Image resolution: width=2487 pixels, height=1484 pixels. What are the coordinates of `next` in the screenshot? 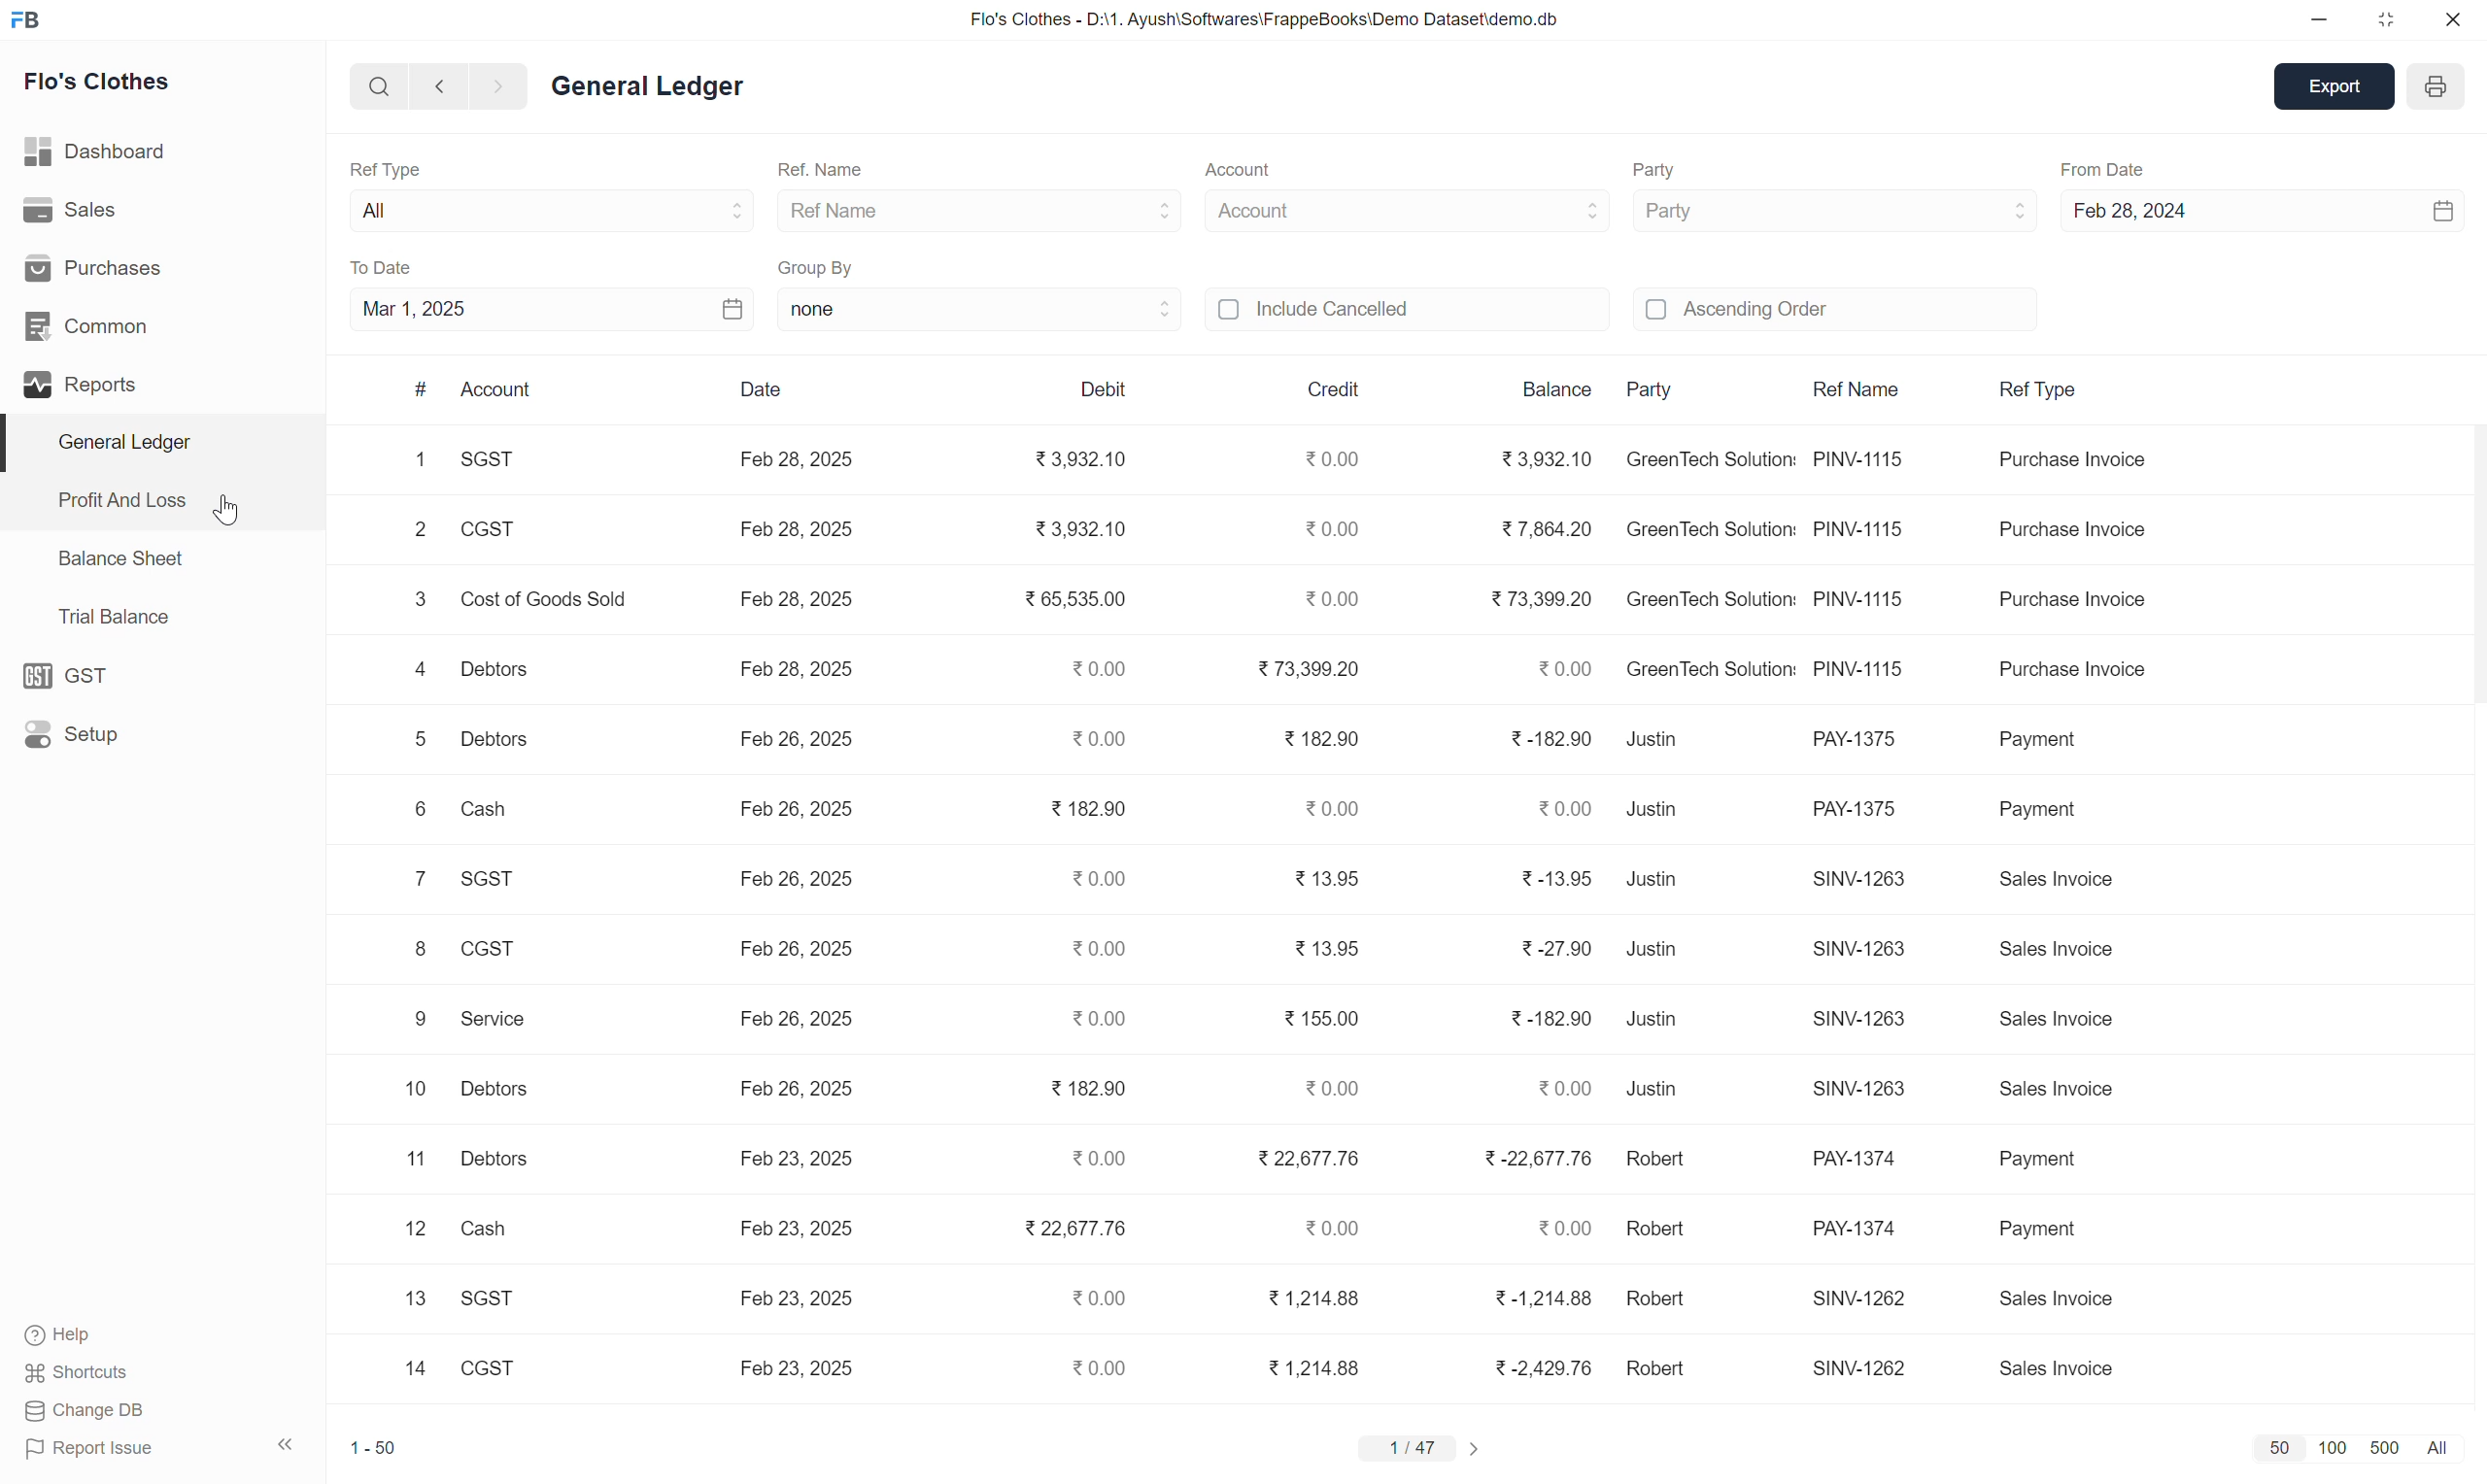 It's located at (505, 87).